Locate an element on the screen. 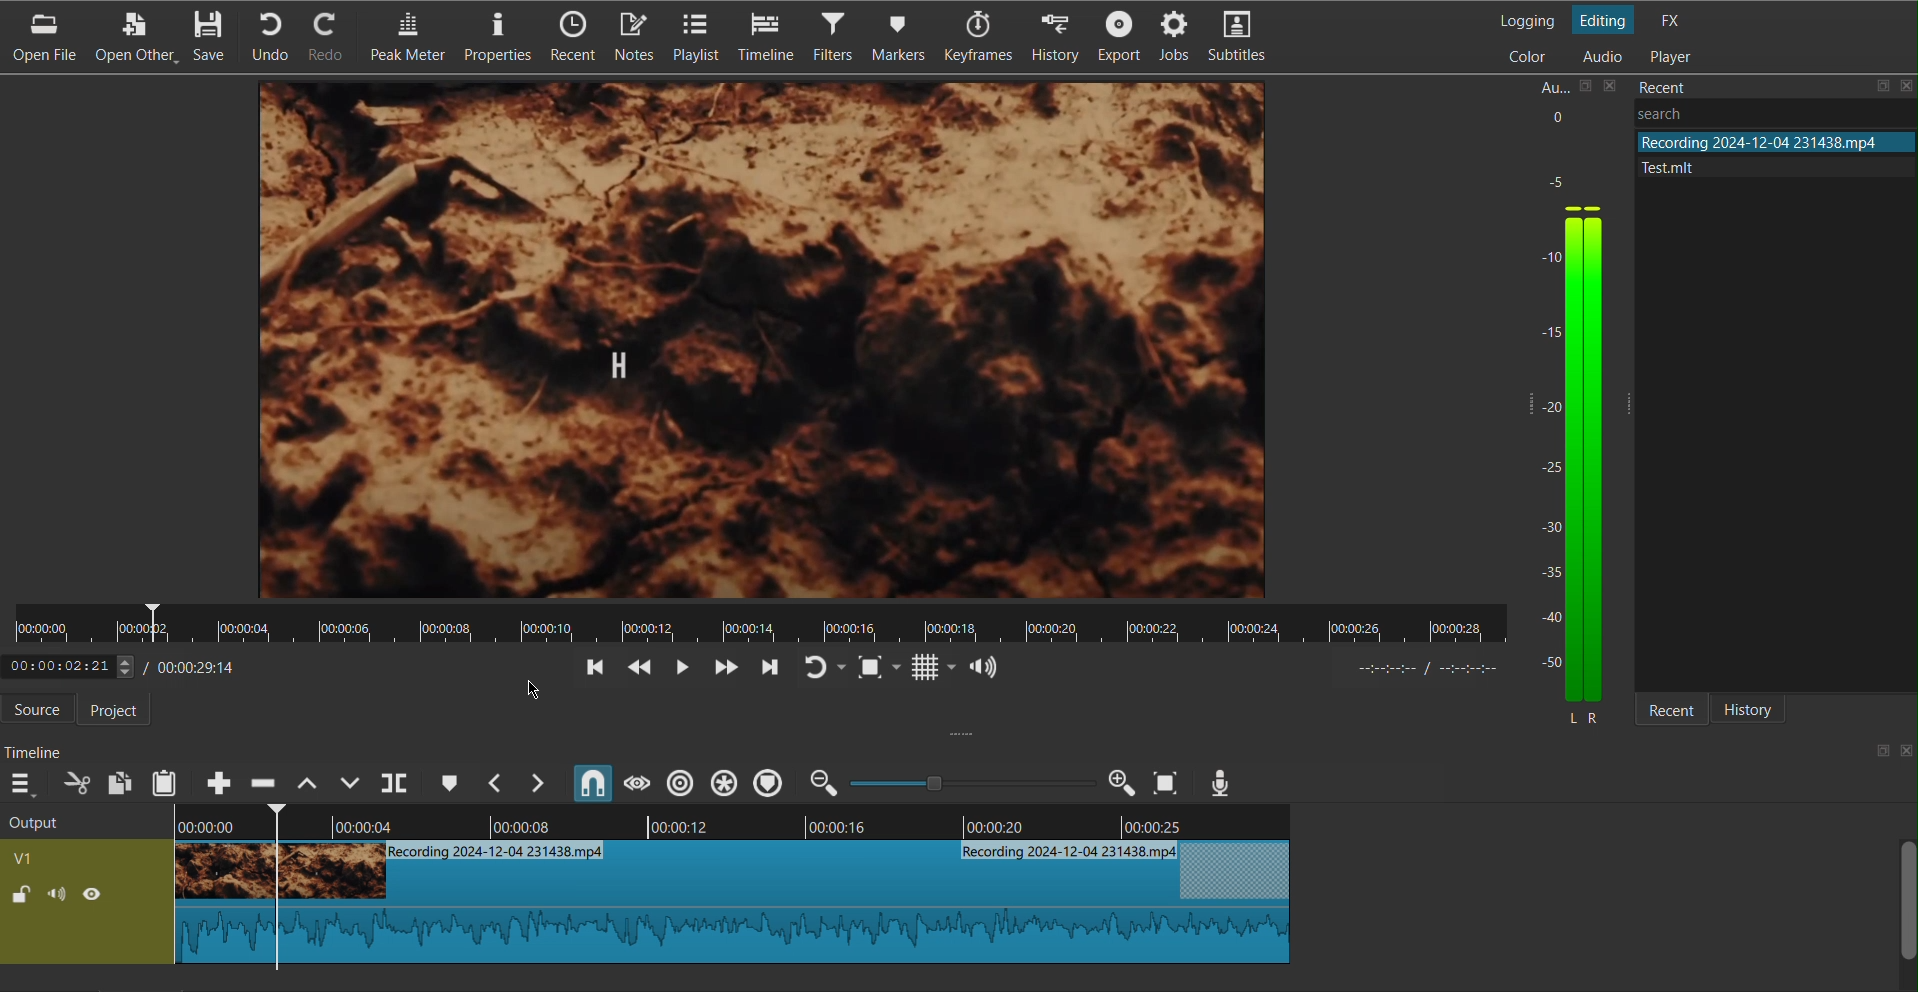  Jobs is located at coordinates (1180, 40).